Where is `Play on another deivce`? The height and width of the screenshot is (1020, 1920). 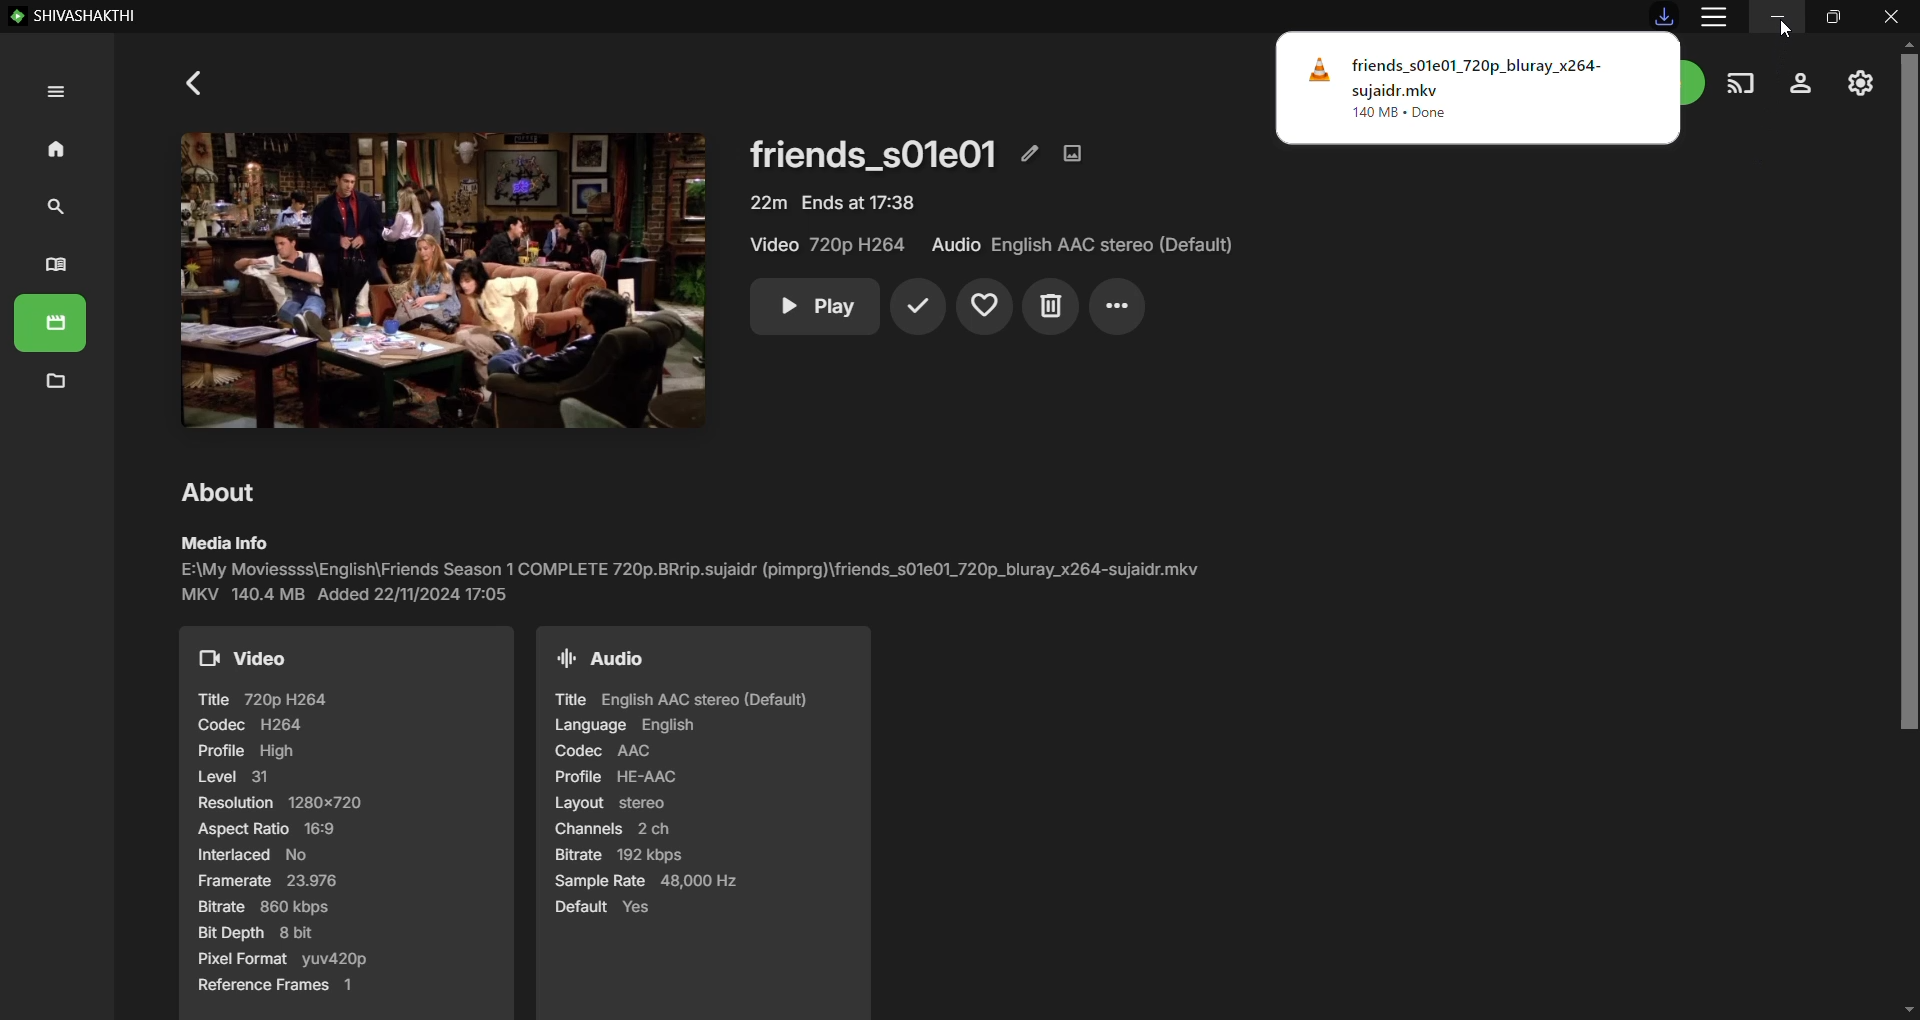 Play on another deivce is located at coordinates (1741, 84).